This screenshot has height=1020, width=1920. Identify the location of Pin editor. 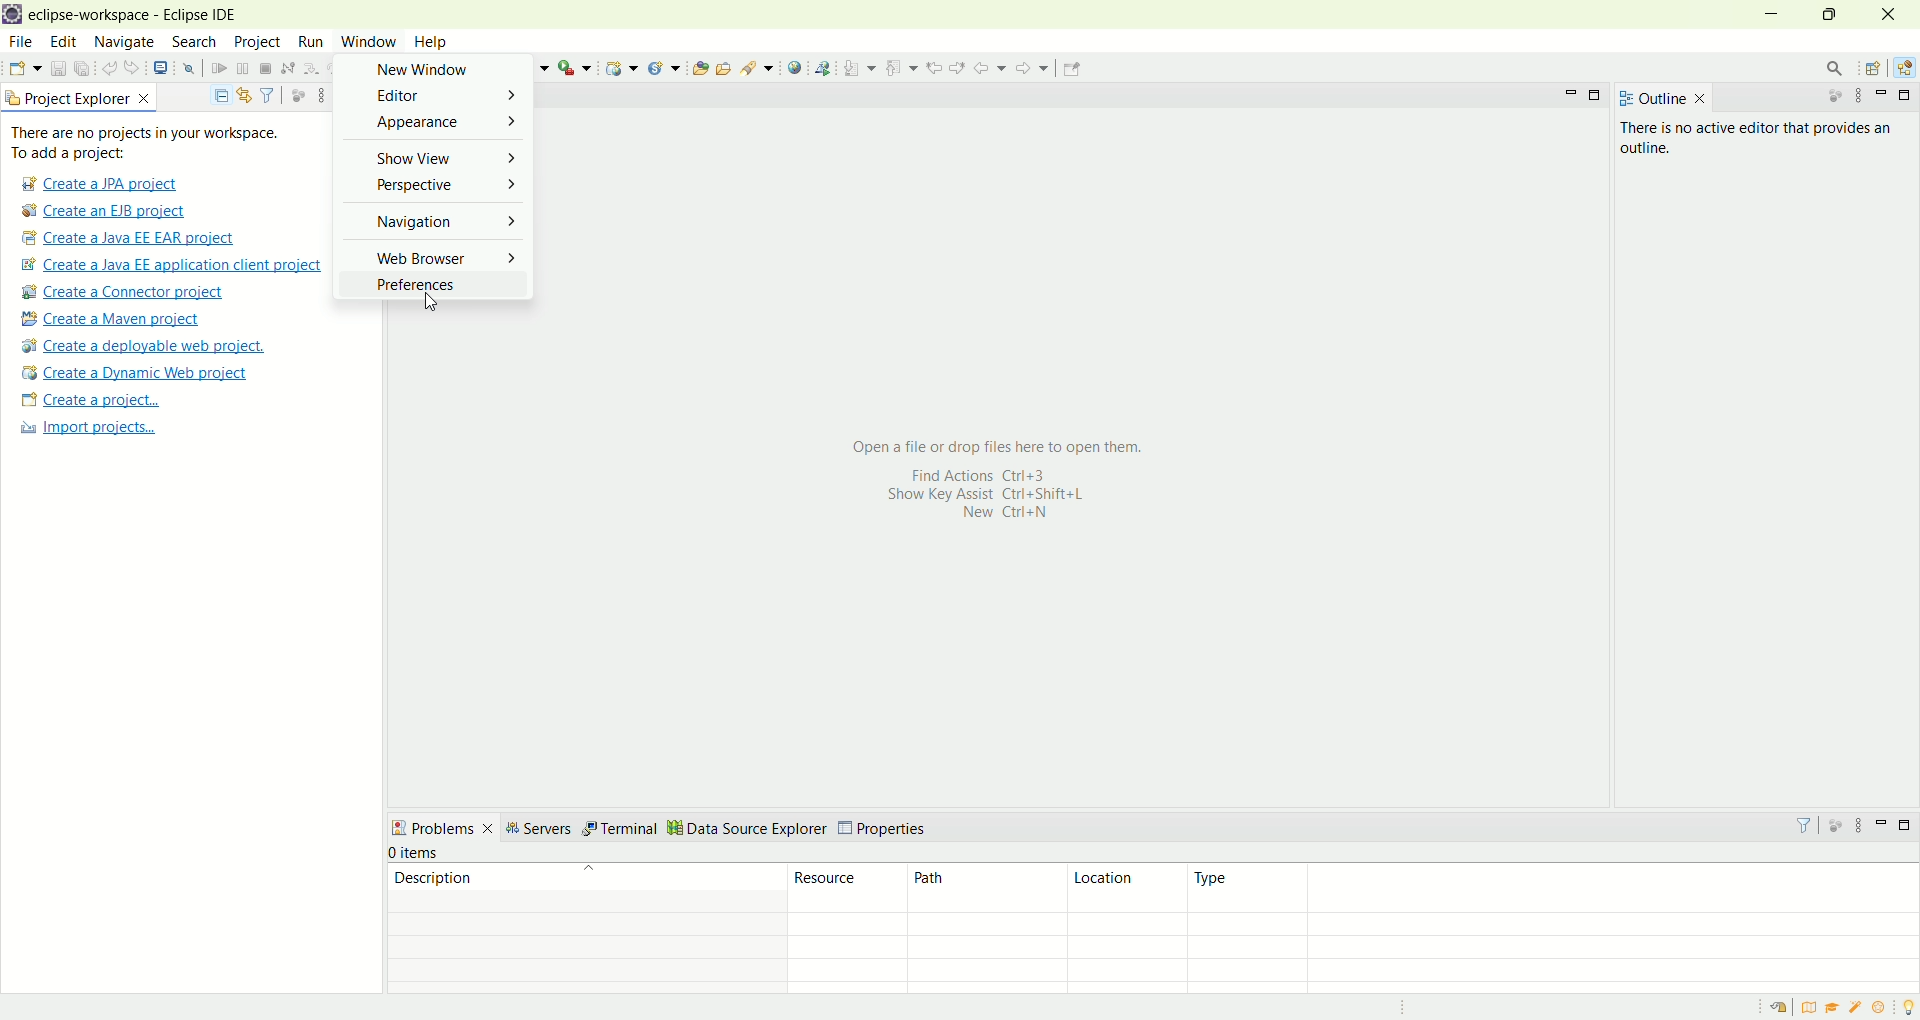
(1078, 65).